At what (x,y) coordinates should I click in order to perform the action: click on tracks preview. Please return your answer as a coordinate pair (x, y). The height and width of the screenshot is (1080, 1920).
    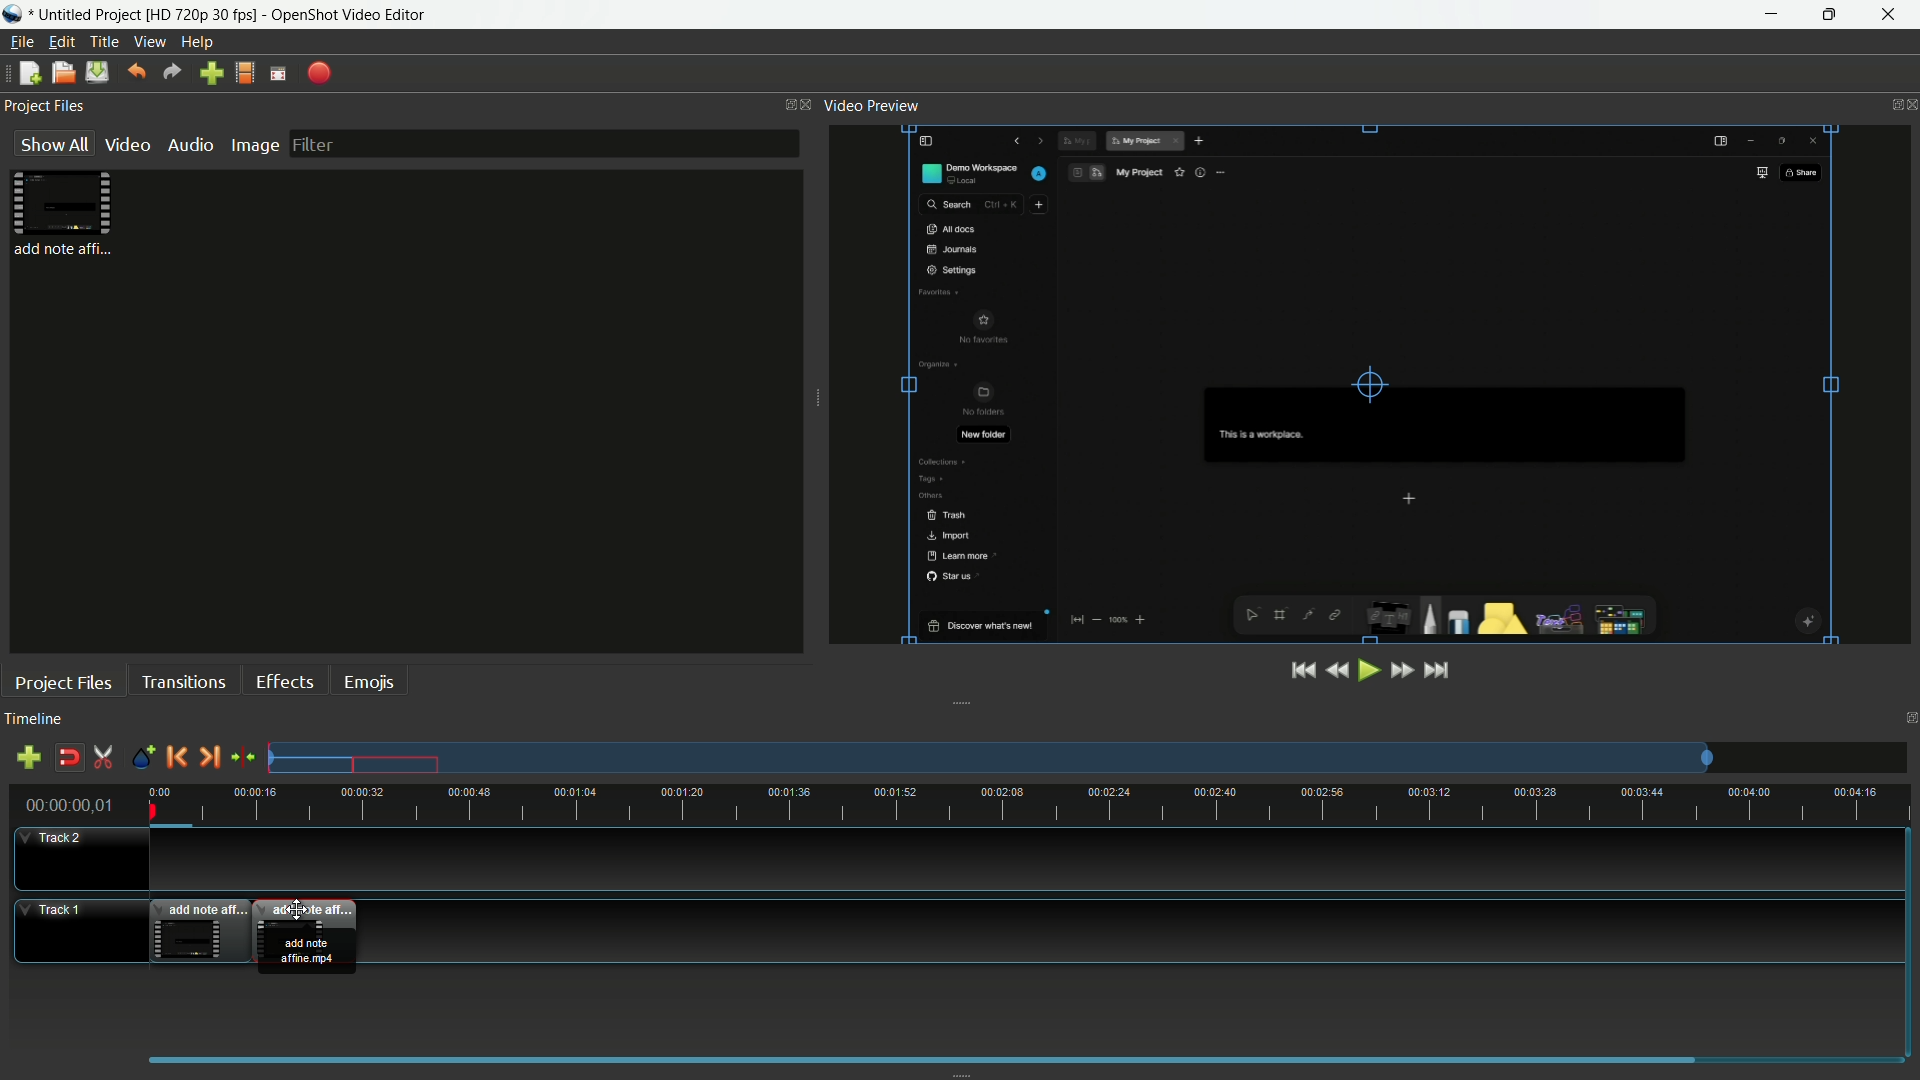
    Looking at the image, I should click on (989, 758).